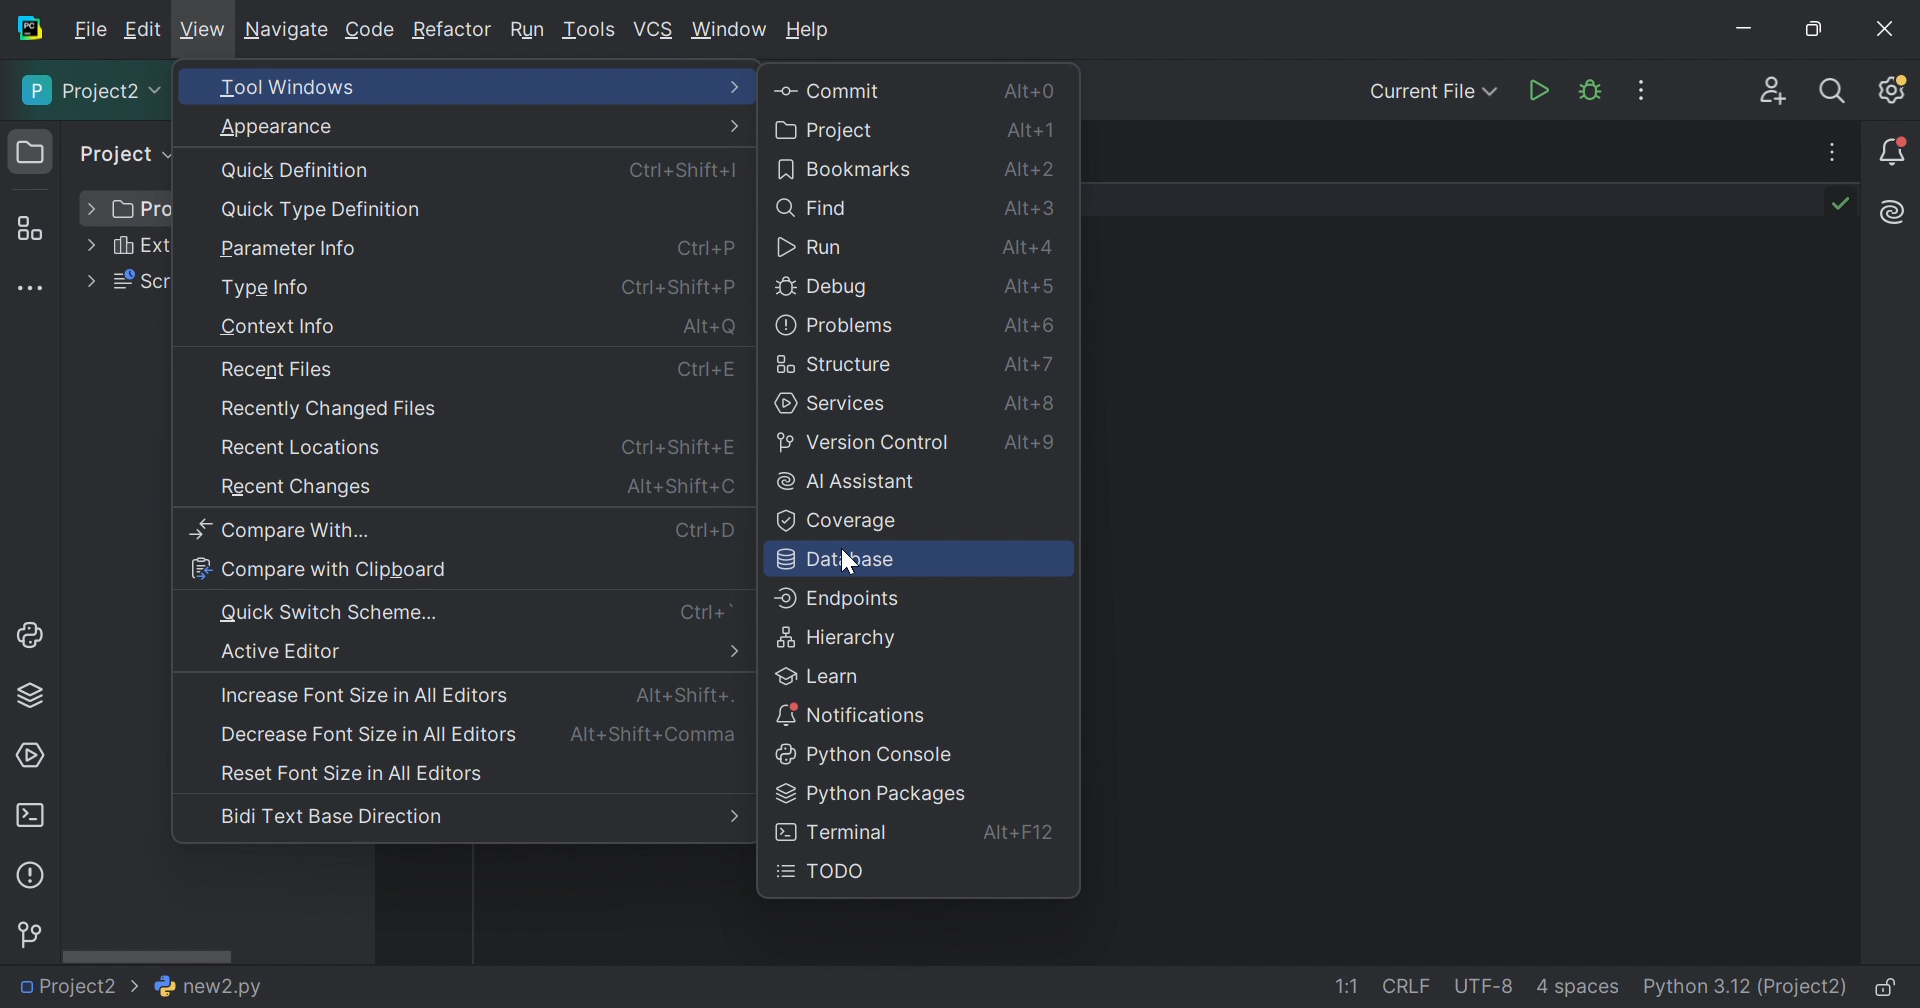 The width and height of the screenshot is (1920, 1008). What do you see at coordinates (1024, 835) in the screenshot?
I see `Alt+F12` at bounding box center [1024, 835].